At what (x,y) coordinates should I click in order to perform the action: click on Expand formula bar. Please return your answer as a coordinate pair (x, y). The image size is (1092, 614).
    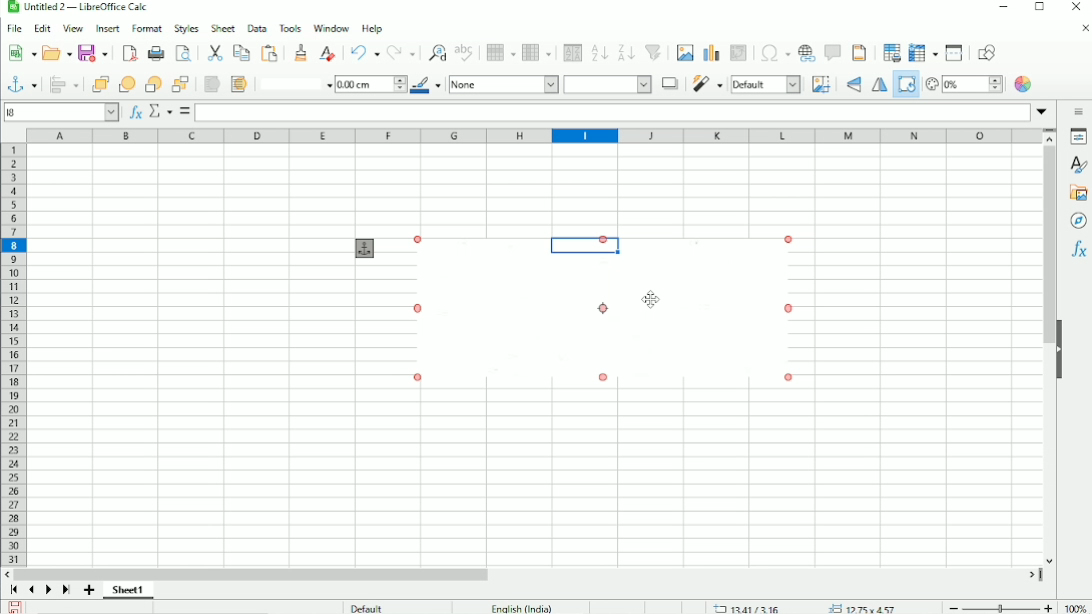
    Looking at the image, I should click on (1042, 110).